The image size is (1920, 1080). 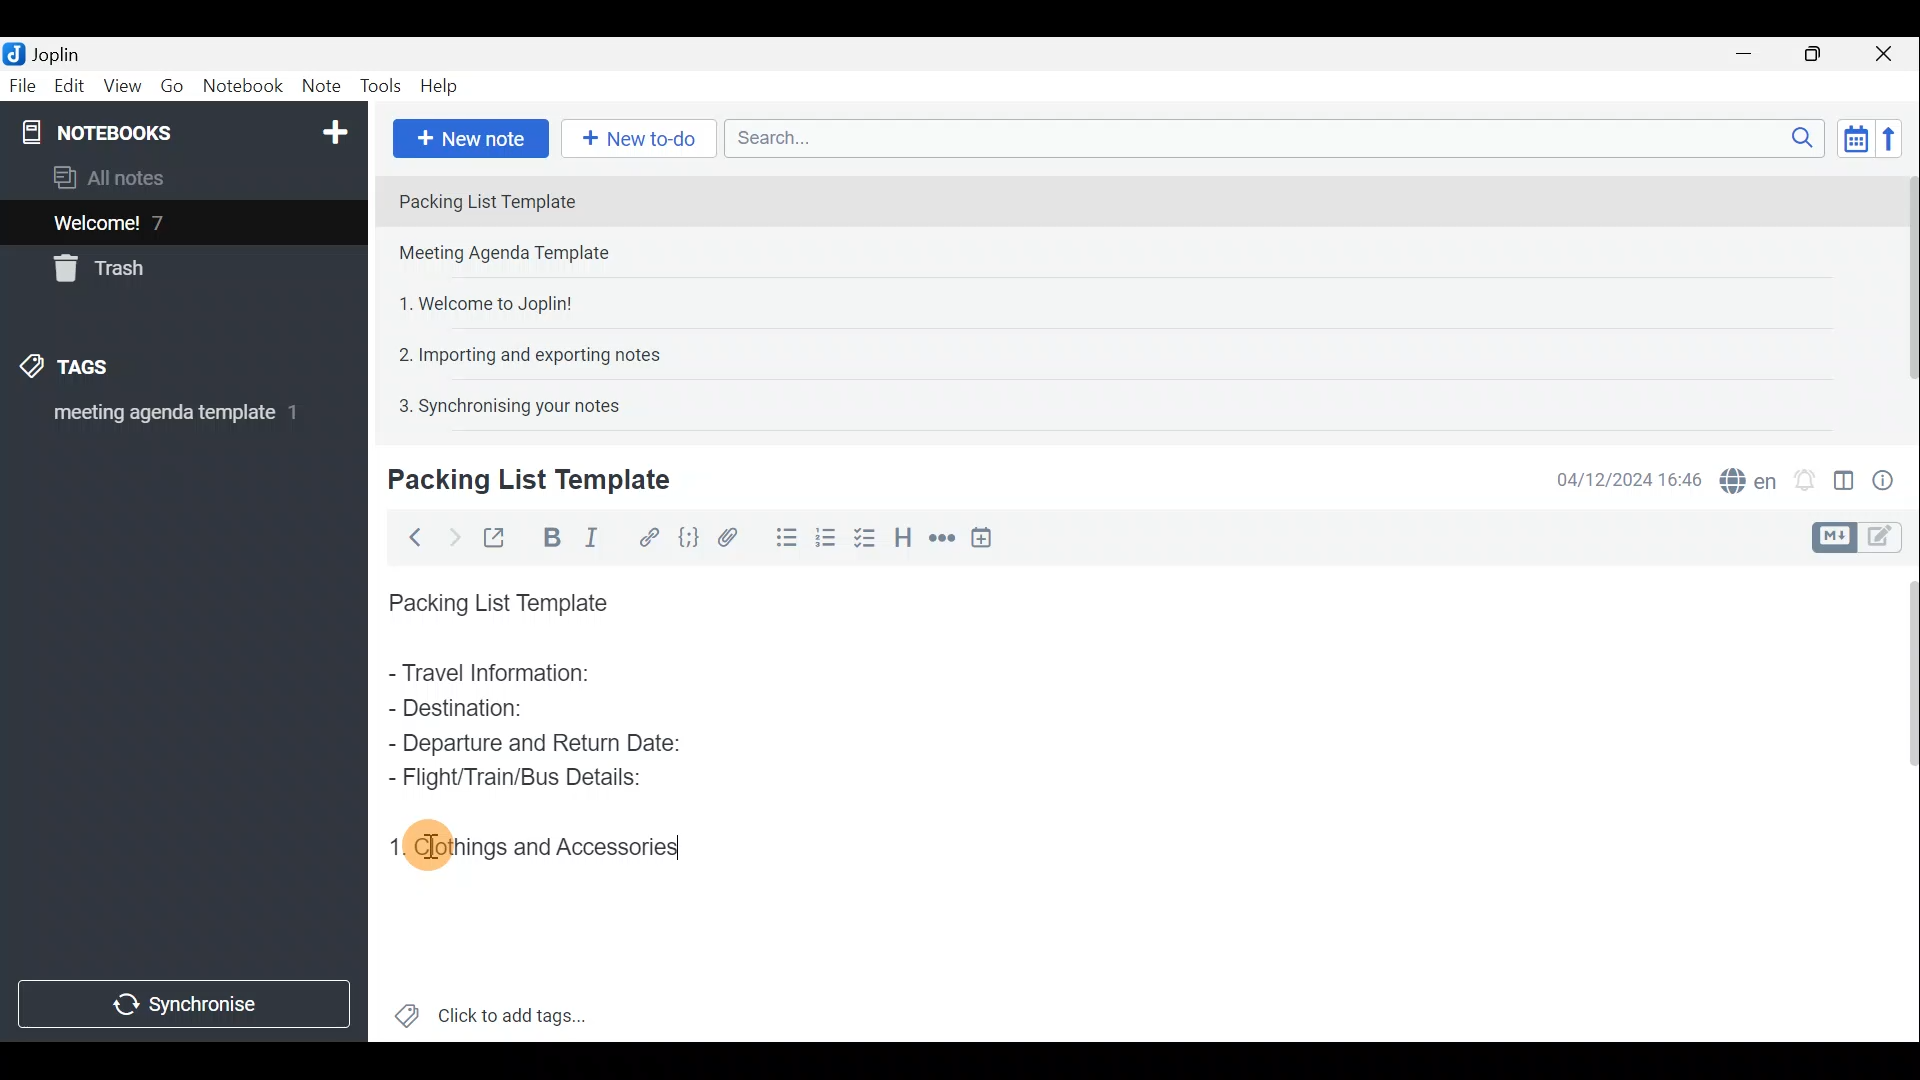 I want to click on cursor, so click(x=433, y=849).